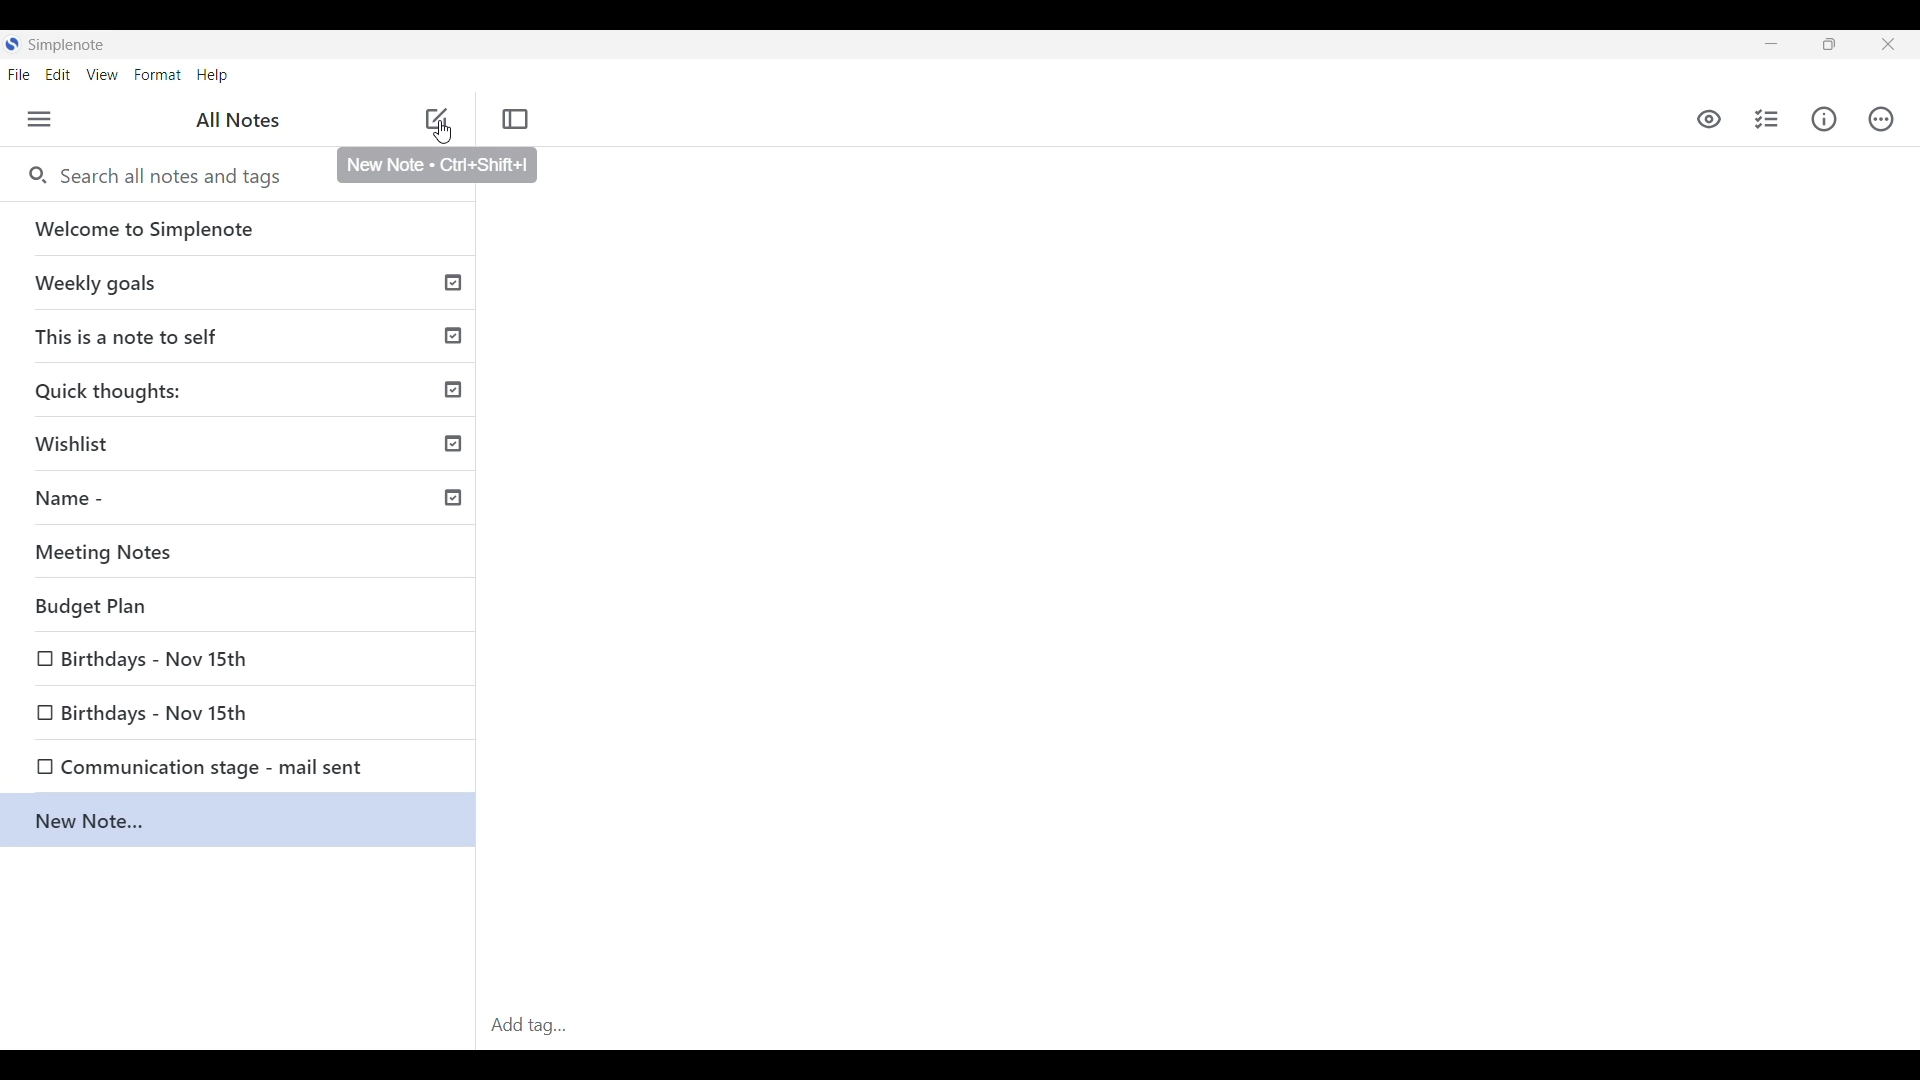 The image size is (1920, 1080). I want to click on Quick thoughts, so click(241, 389).